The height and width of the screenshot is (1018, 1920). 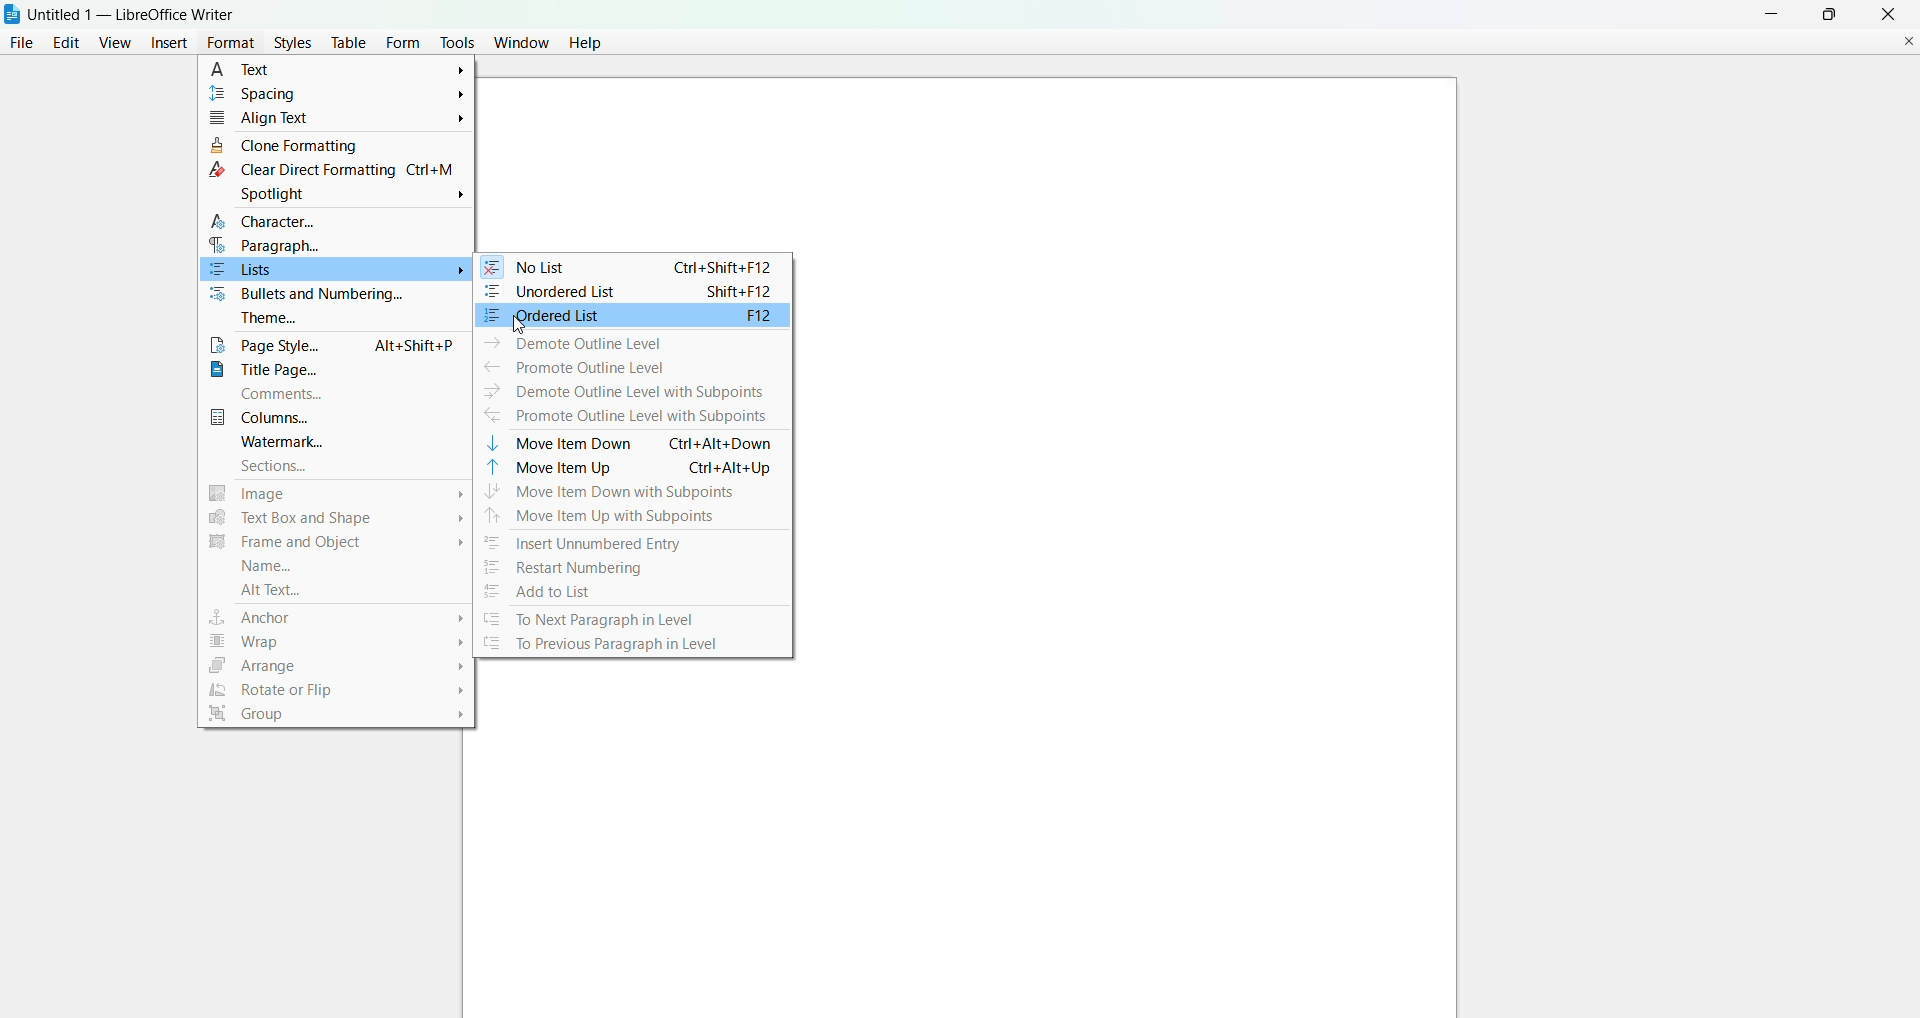 I want to click on move item down with subpoints, so click(x=613, y=492).